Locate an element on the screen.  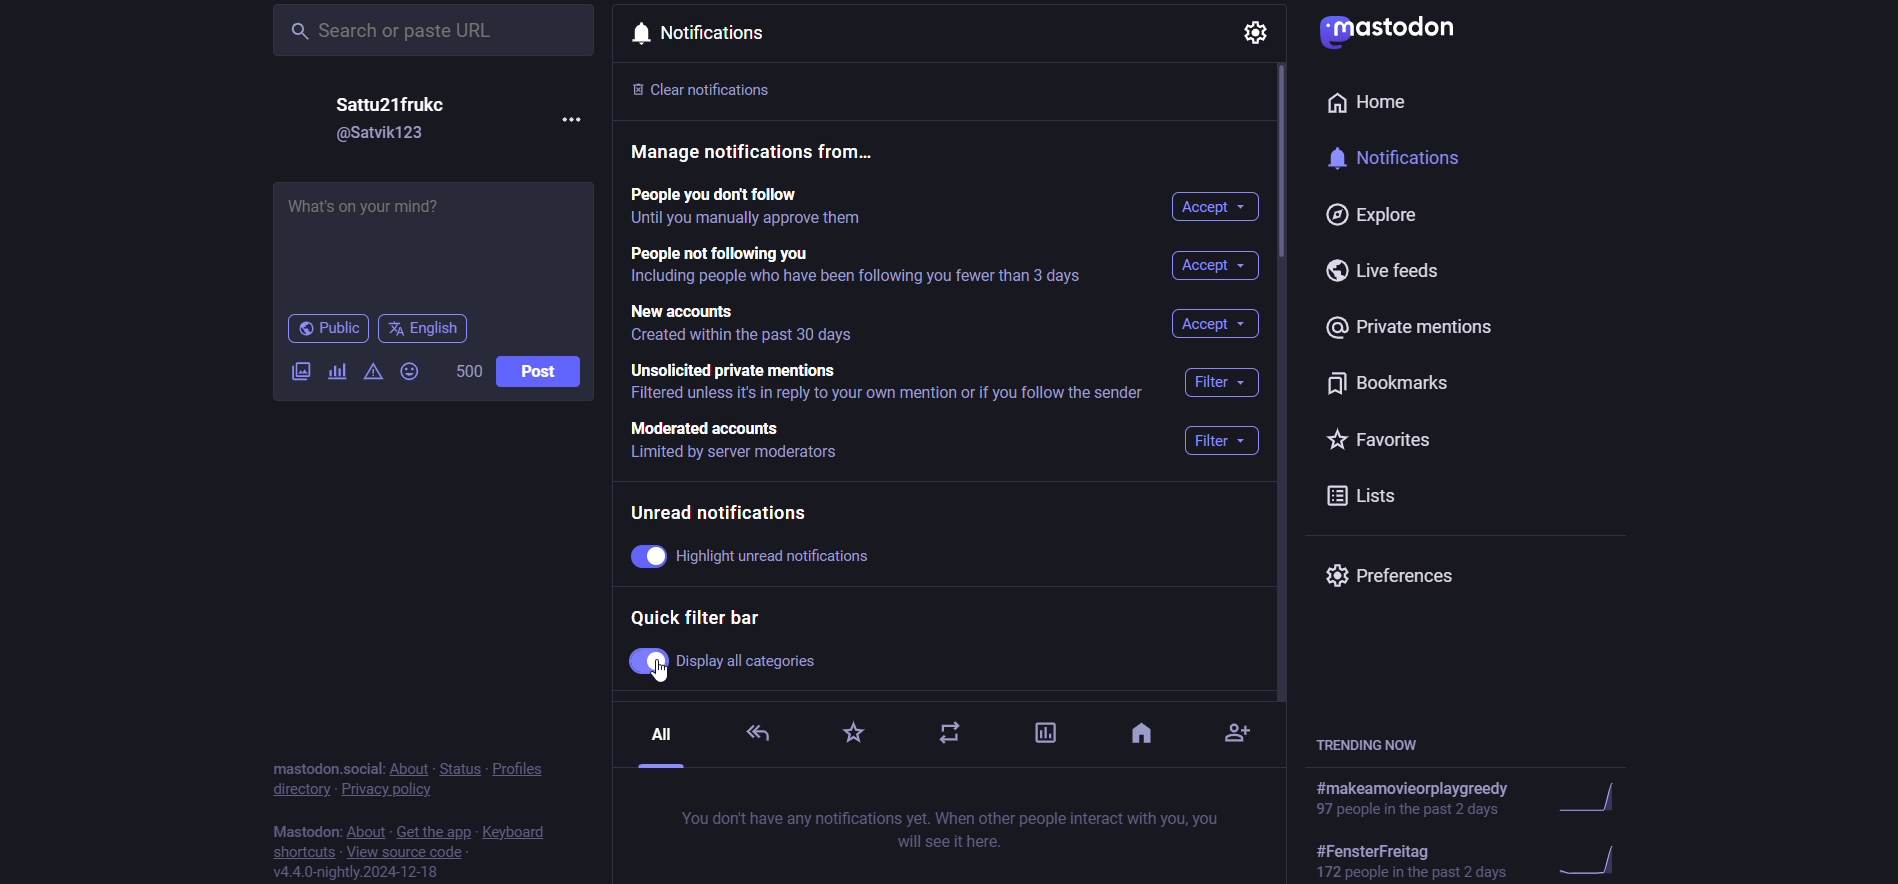
moderated accounts Limited by server moderators is located at coordinates (740, 441).